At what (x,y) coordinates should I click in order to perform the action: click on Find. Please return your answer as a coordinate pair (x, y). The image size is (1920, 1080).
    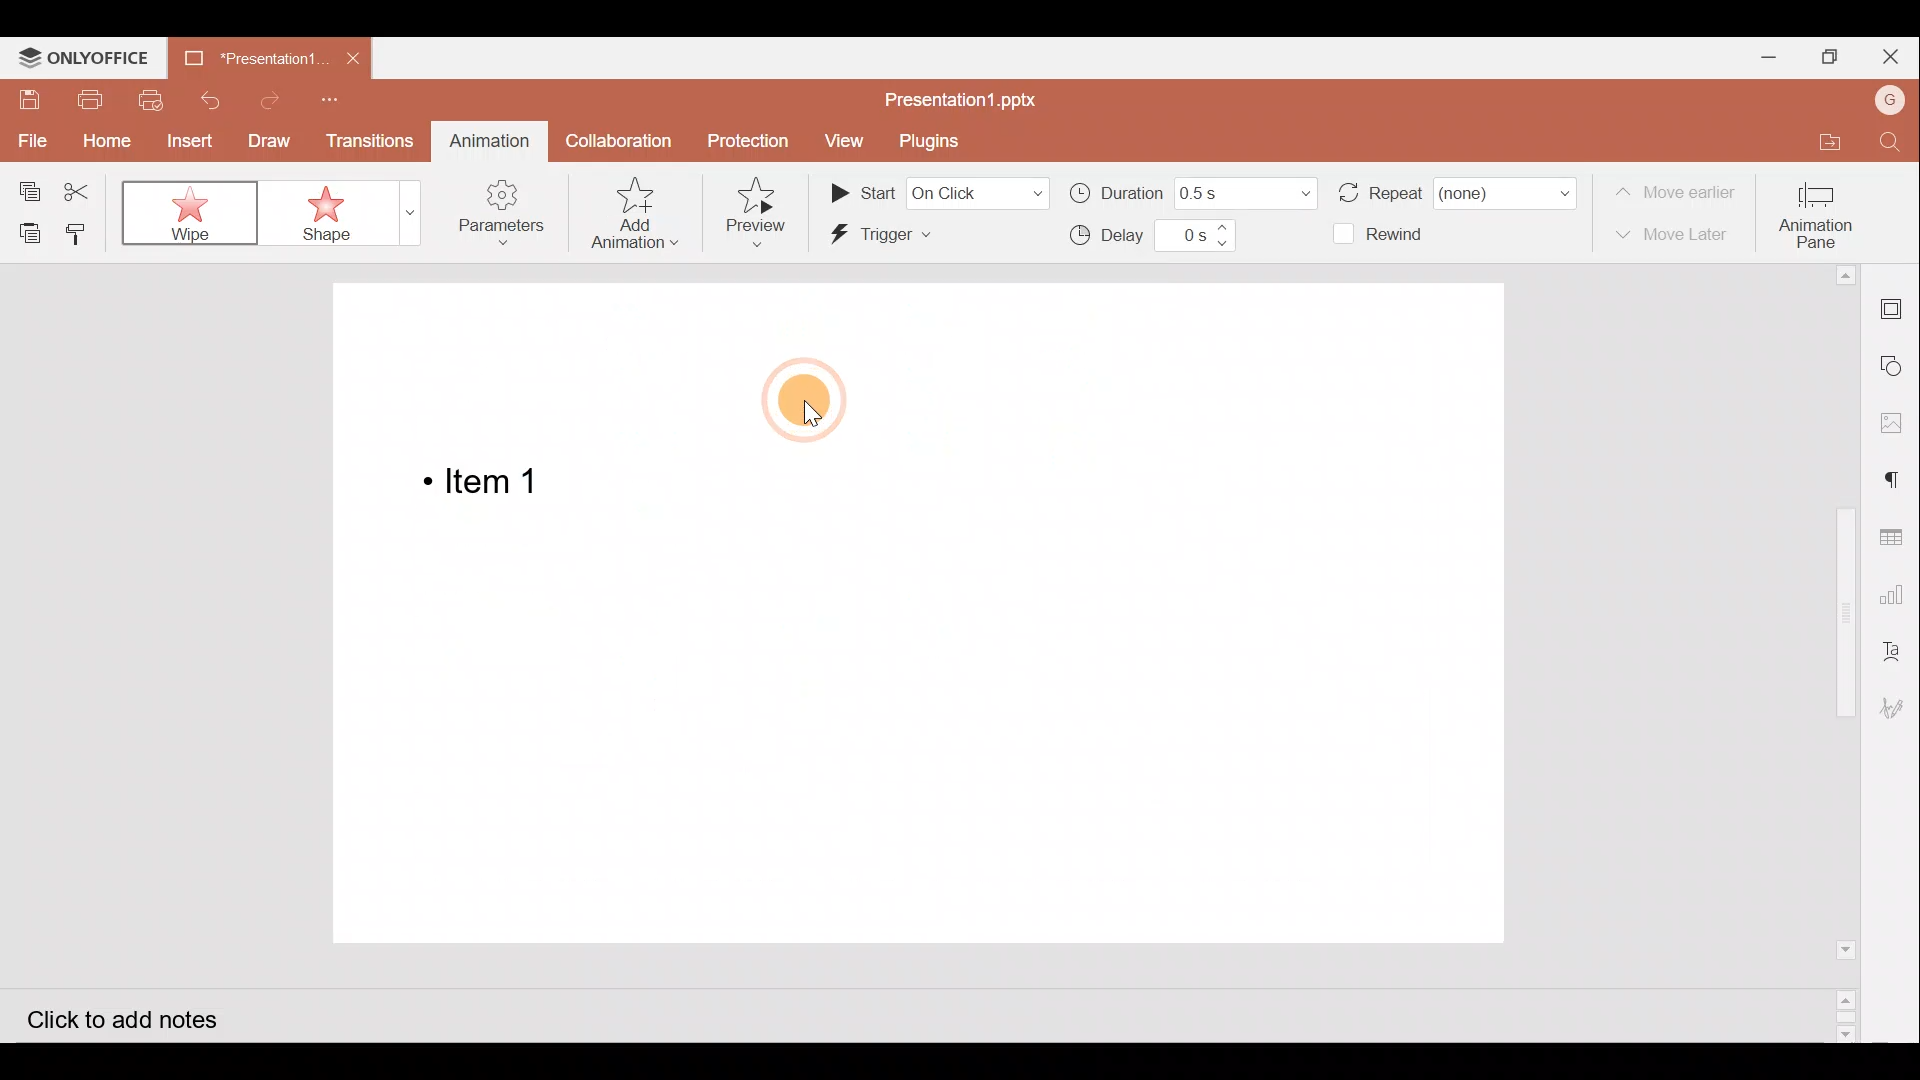
    Looking at the image, I should click on (1888, 137).